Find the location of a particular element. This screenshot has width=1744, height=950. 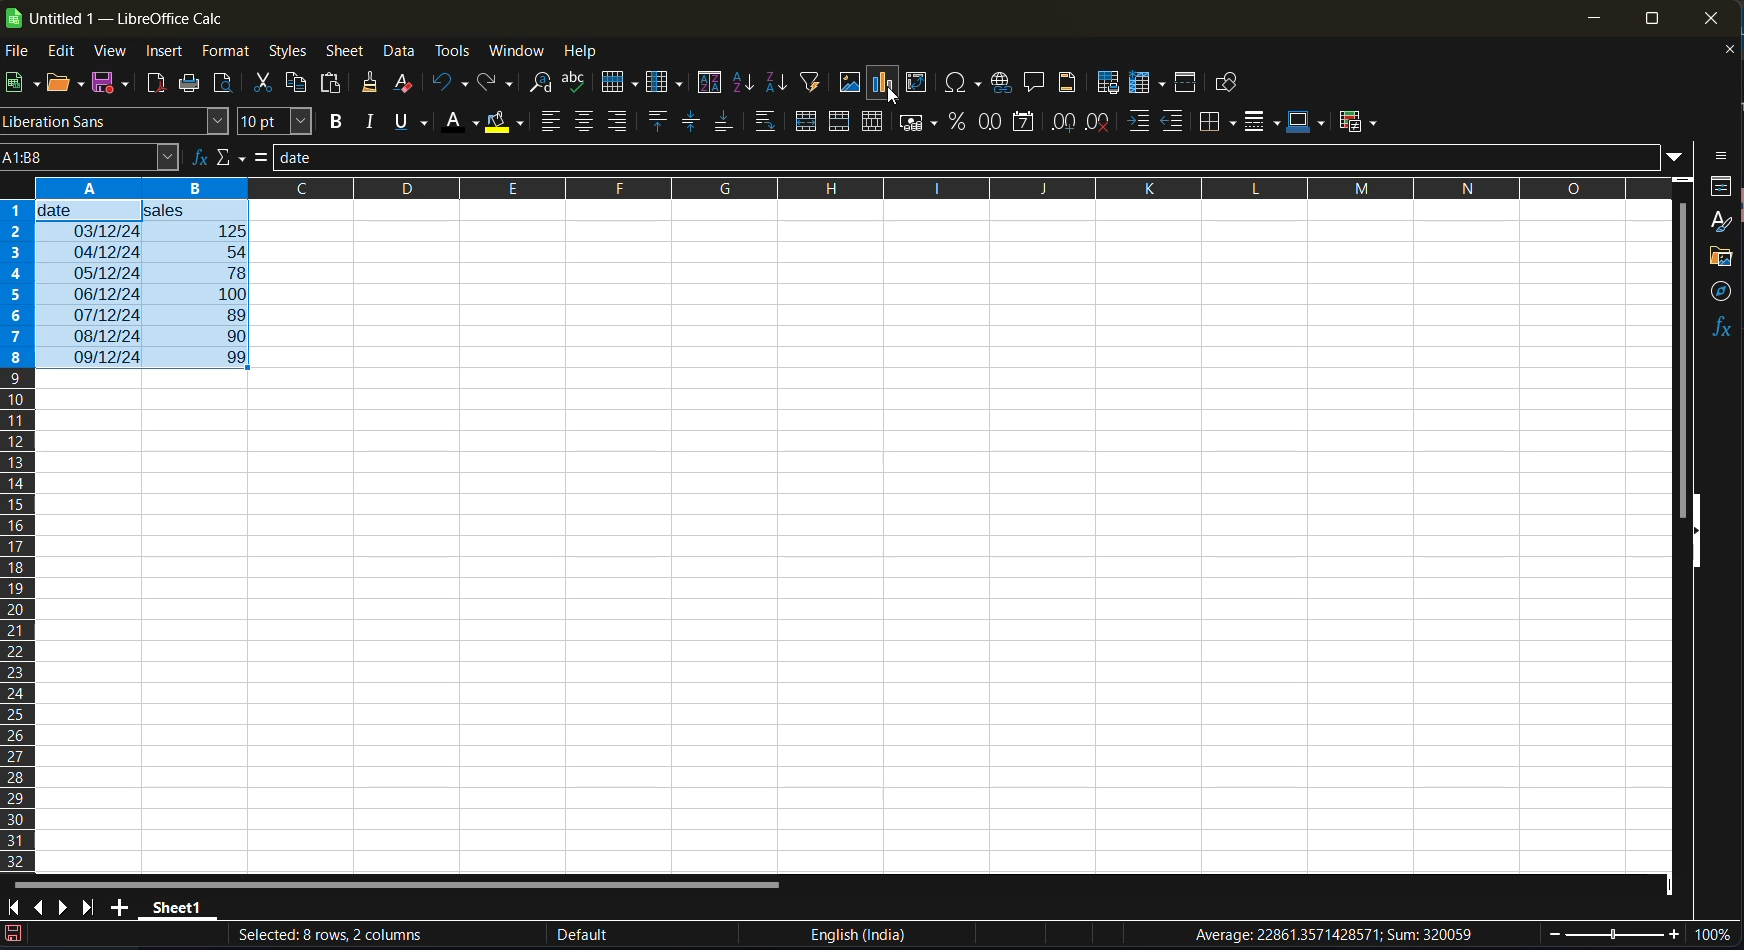

properties is located at coordinates (1721, 189).